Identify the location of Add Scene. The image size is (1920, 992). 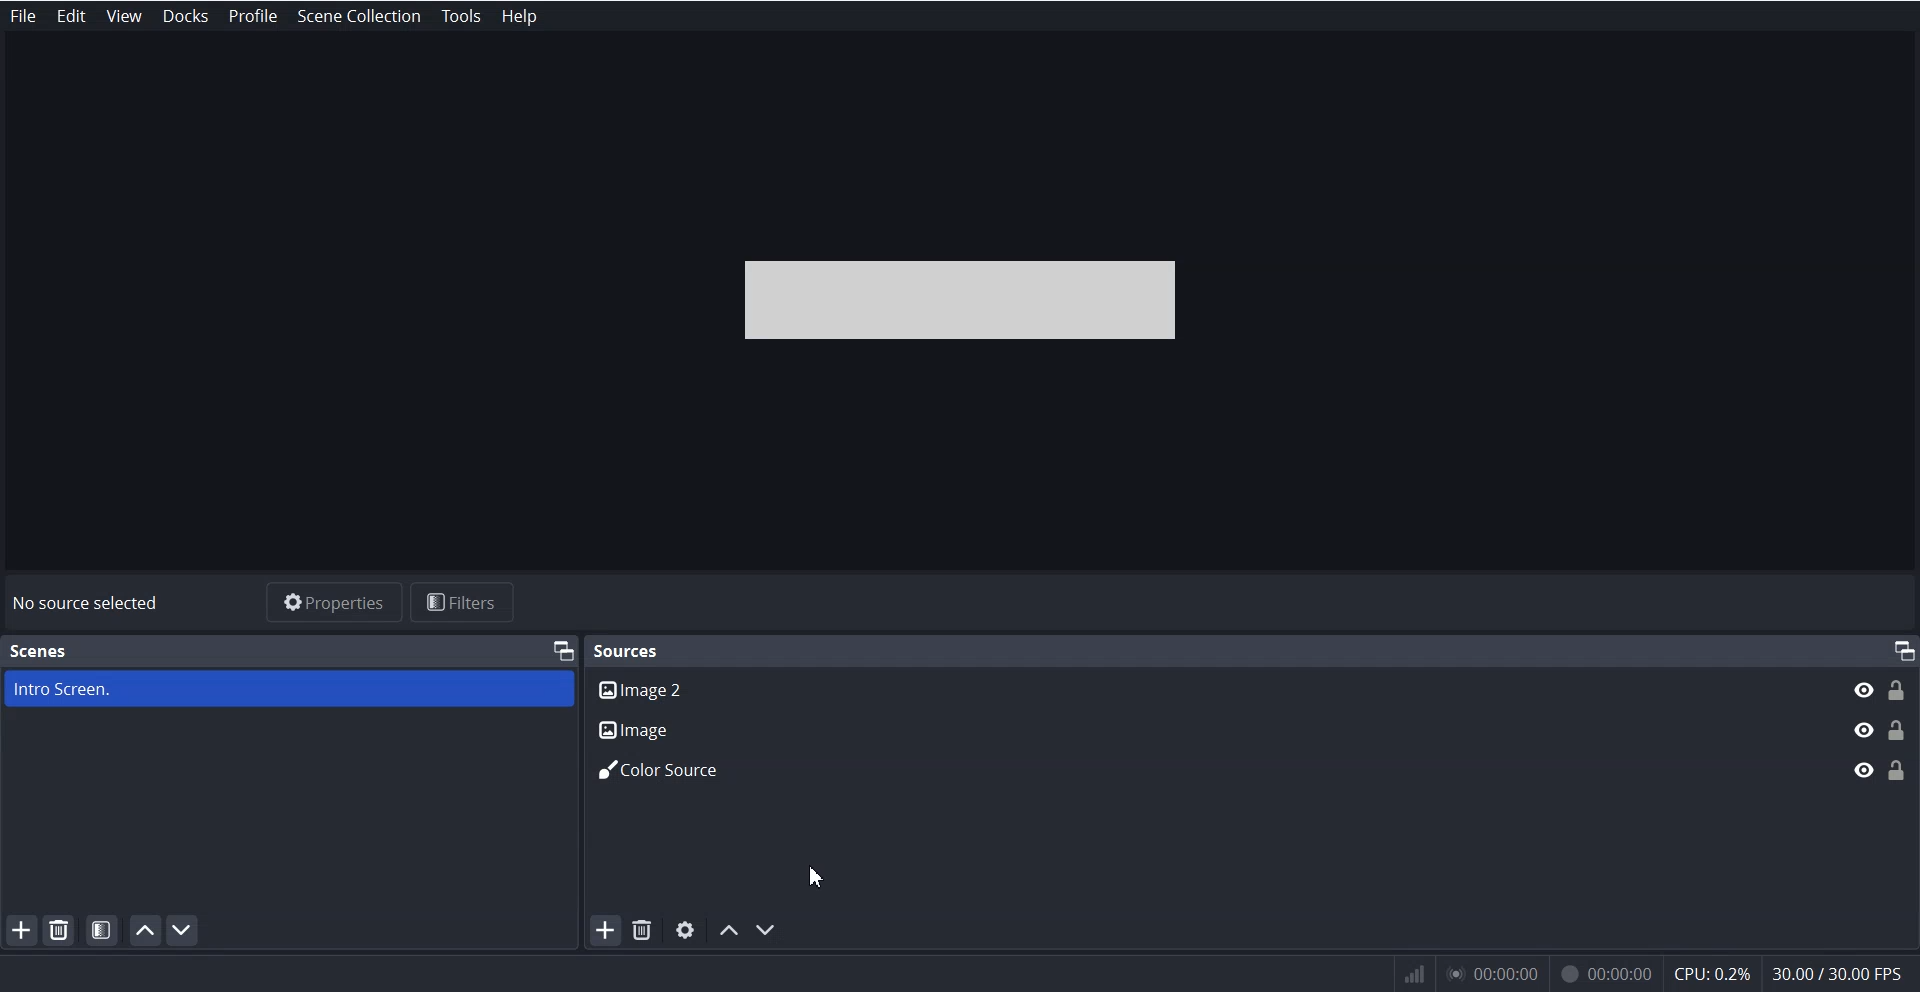
(22, 930).